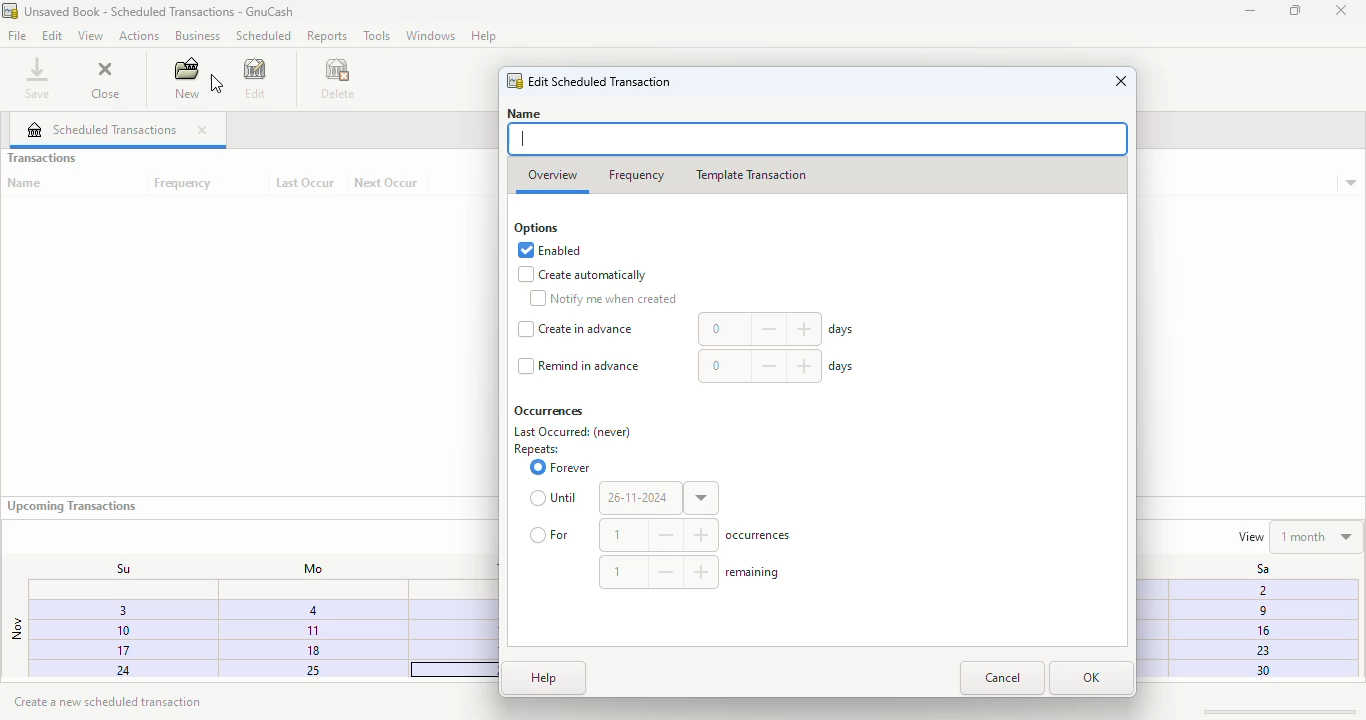 The width and height of the screenshot is (1366, 720). Describe the element at coordinates (524, 139) in the screenshot. I see `typing` at that location.